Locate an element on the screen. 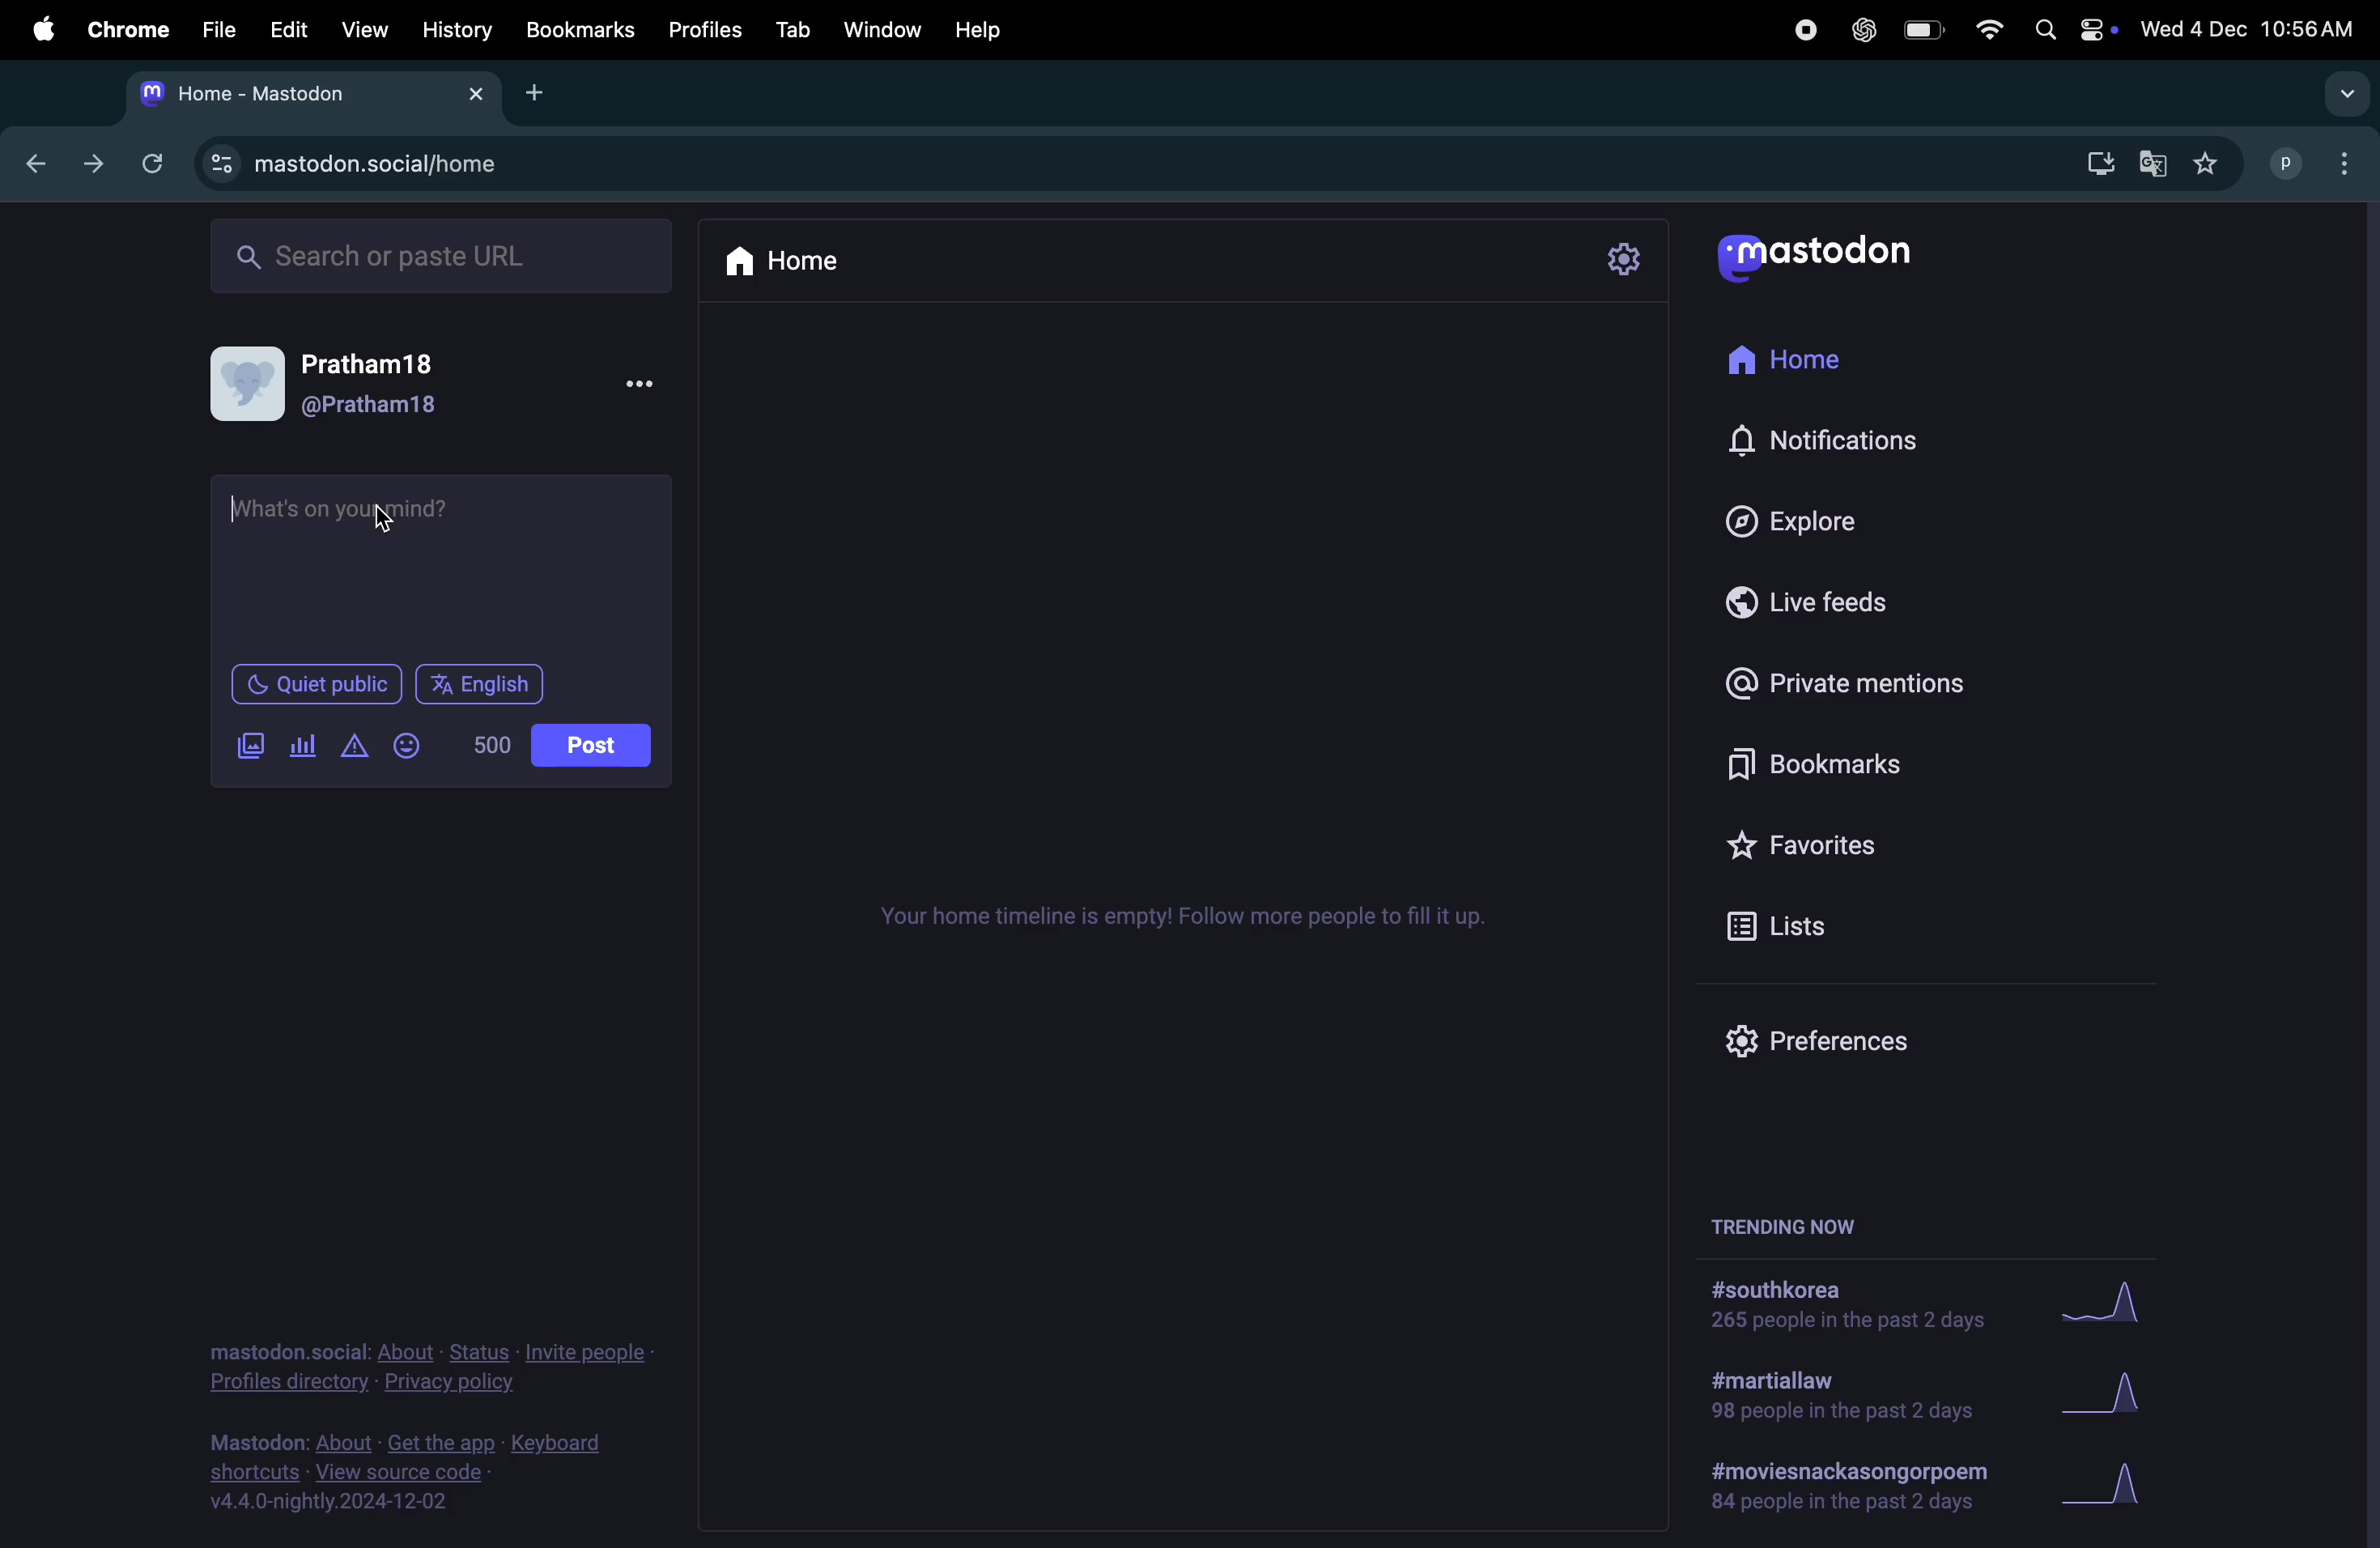 This screenshot has width=2380, height=1548. Window is located at coordinates (880, 28).